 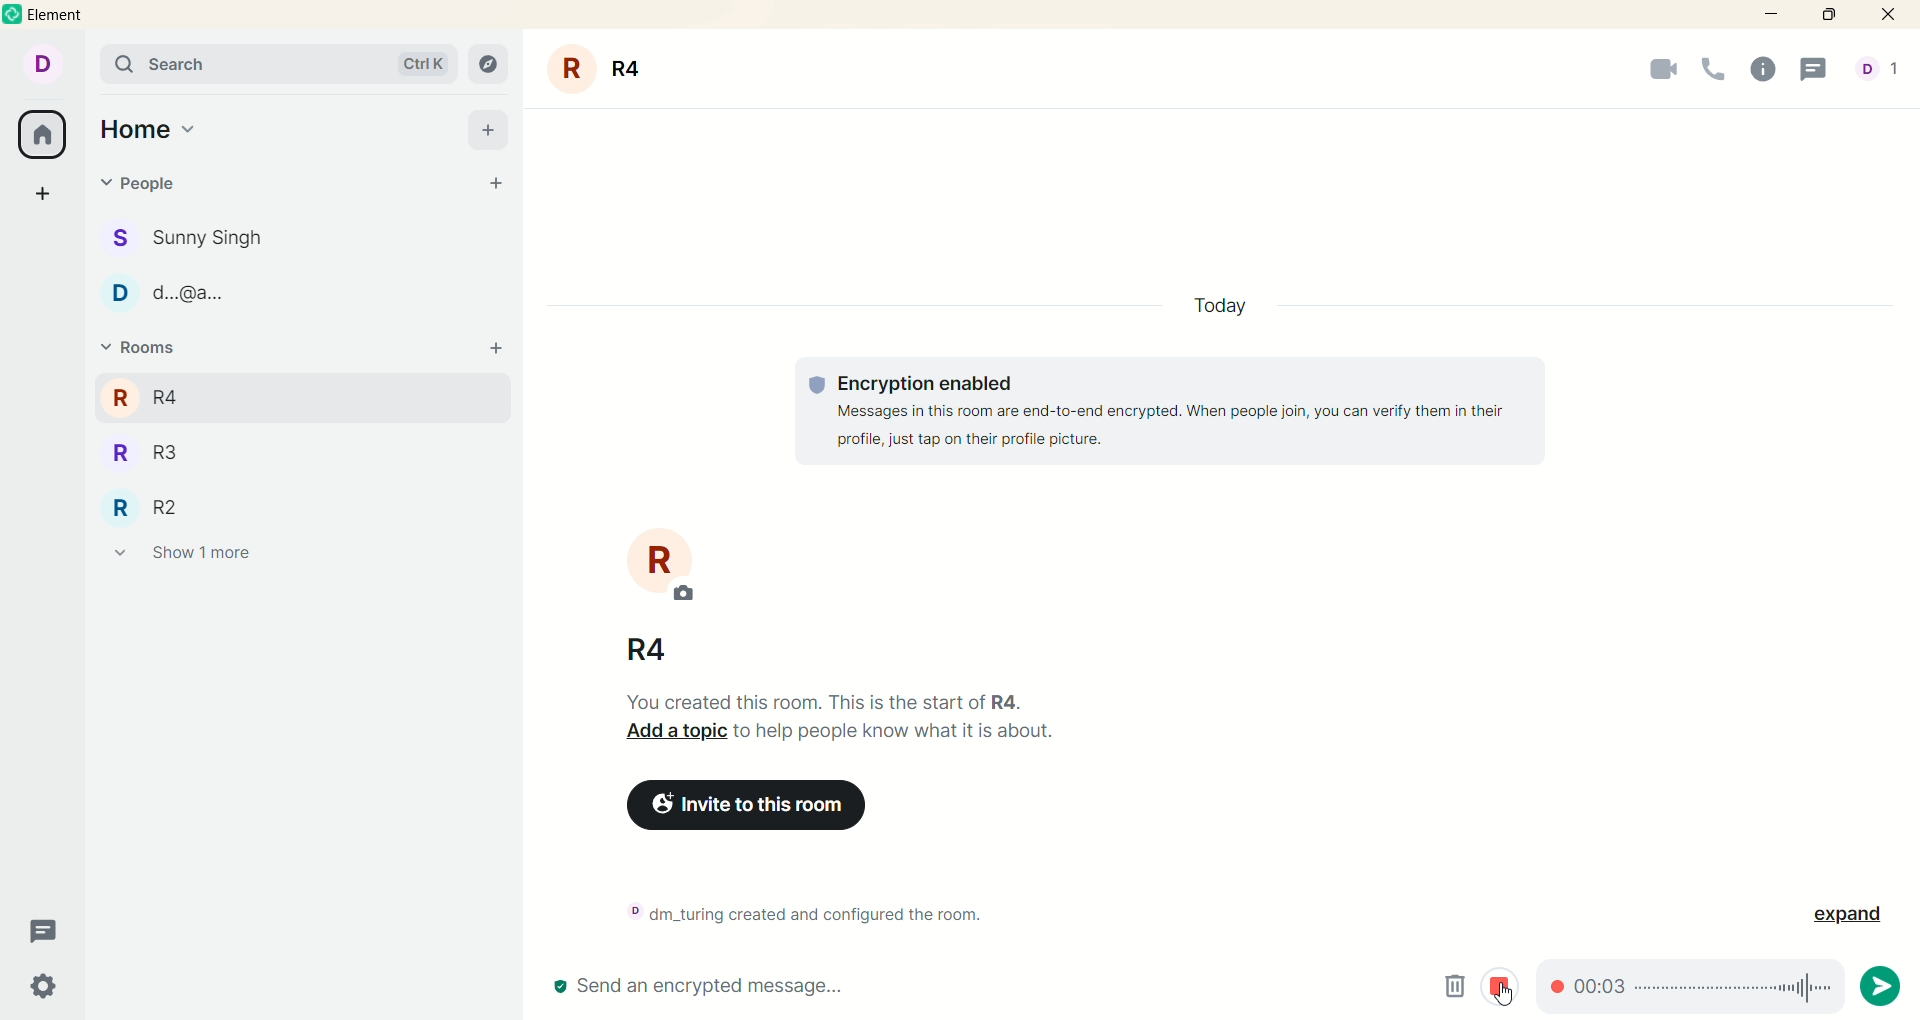 What do you see at coordinates (490, 63) in the screenshot?
I see `explore rooms` at bounding box center [490, 63].